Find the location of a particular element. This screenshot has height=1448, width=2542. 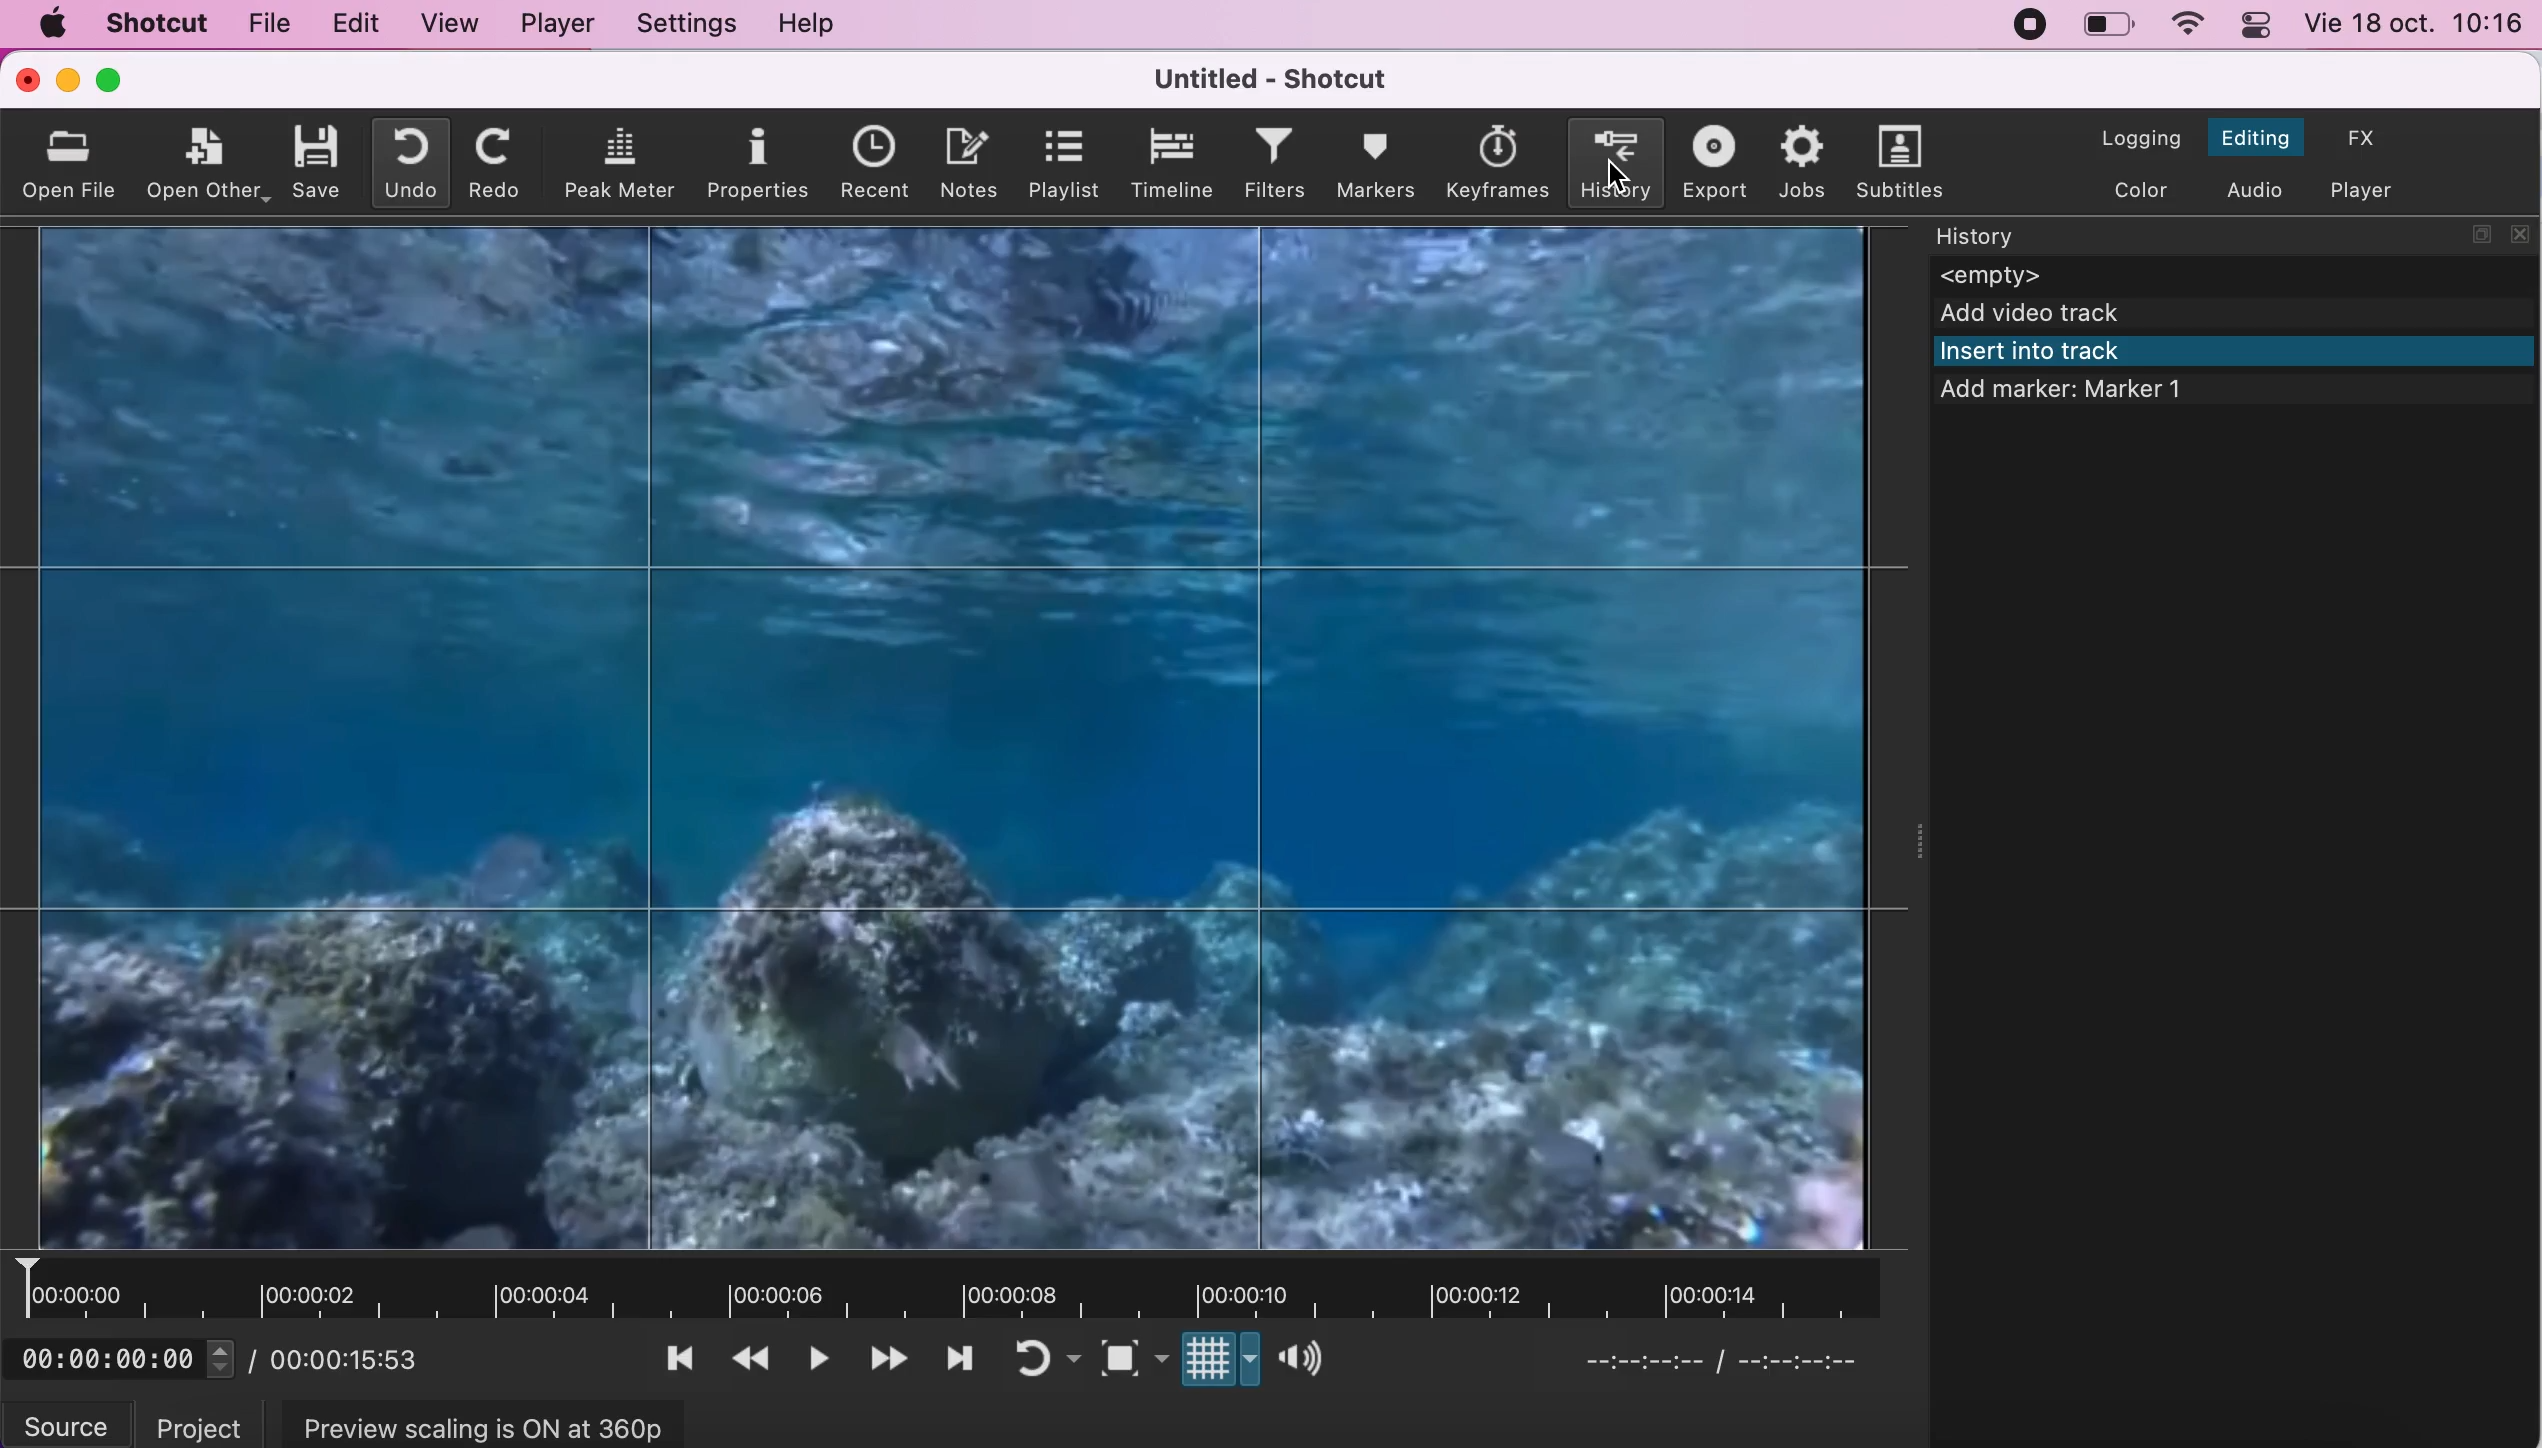

Untitled - Shotcut is located at coordinates (1279, 77).